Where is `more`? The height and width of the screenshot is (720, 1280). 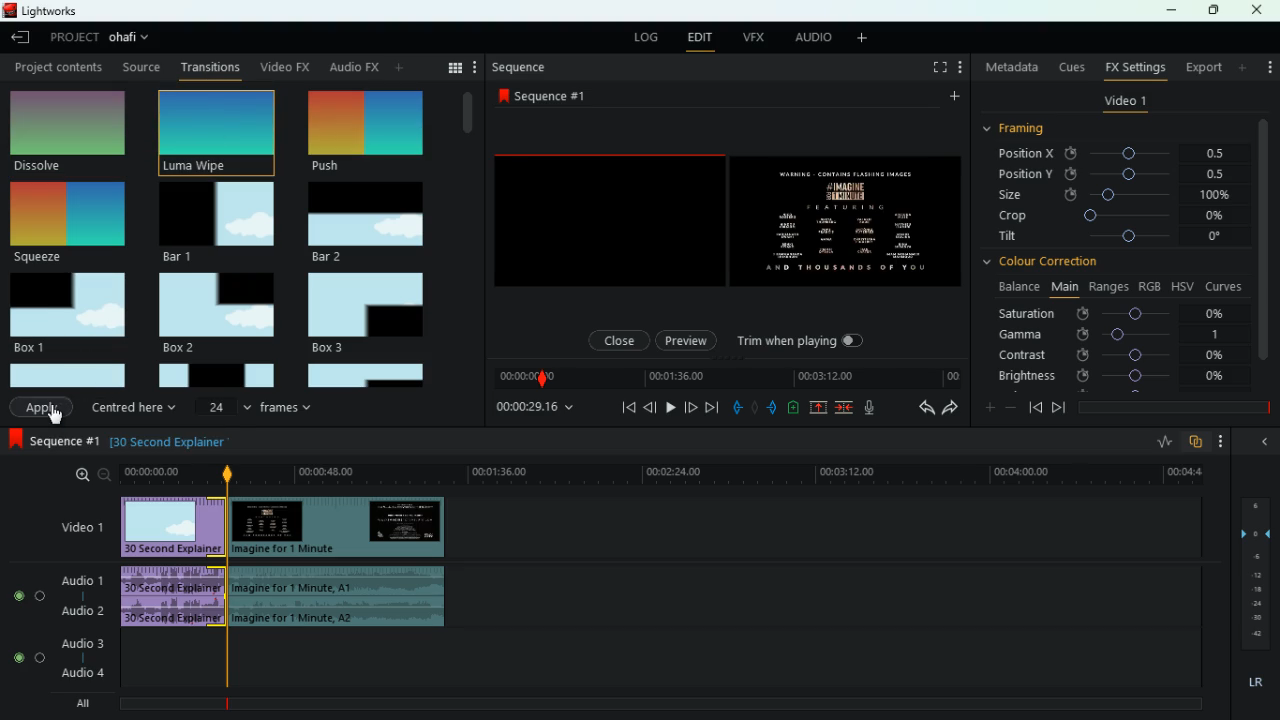 more is located at coordinates (1267, 62).